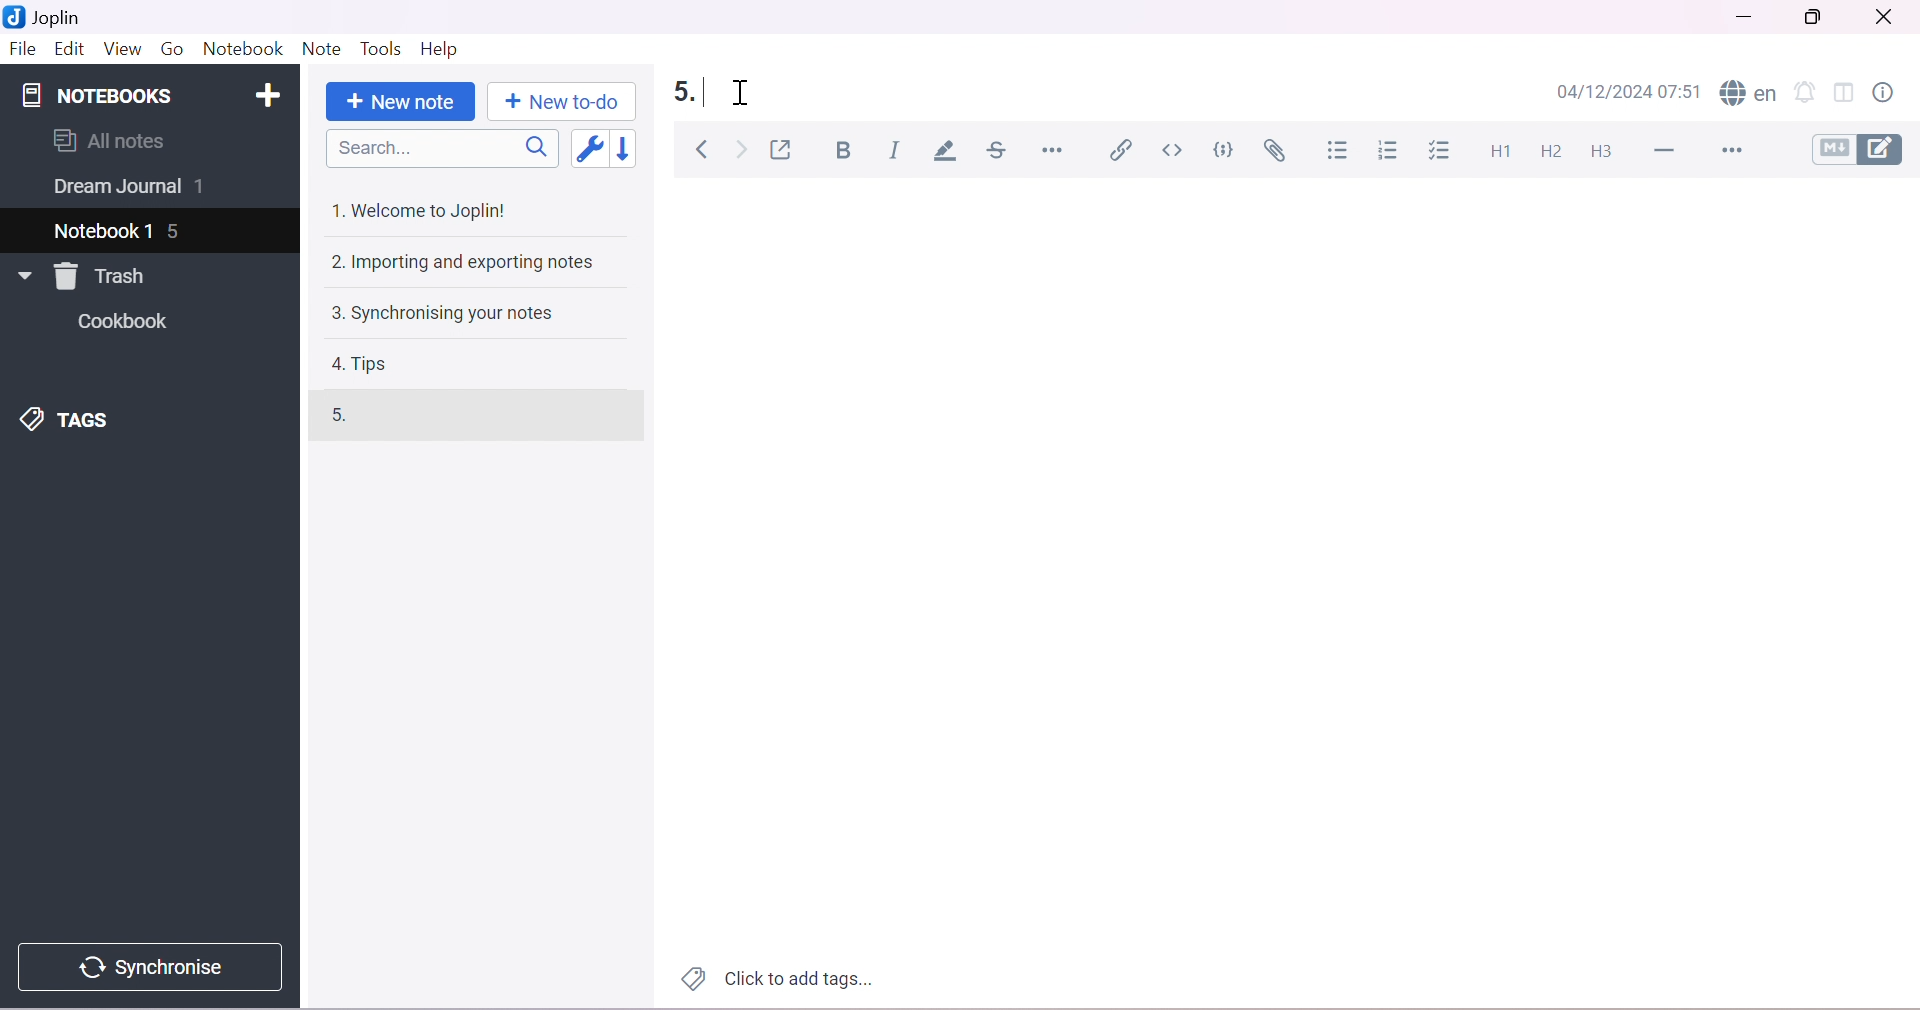 This screenshot has width=1920, height=1010. Describe the element at coordinates (1001, 151) in the screenshot. I see `Strikethrough` at that location.